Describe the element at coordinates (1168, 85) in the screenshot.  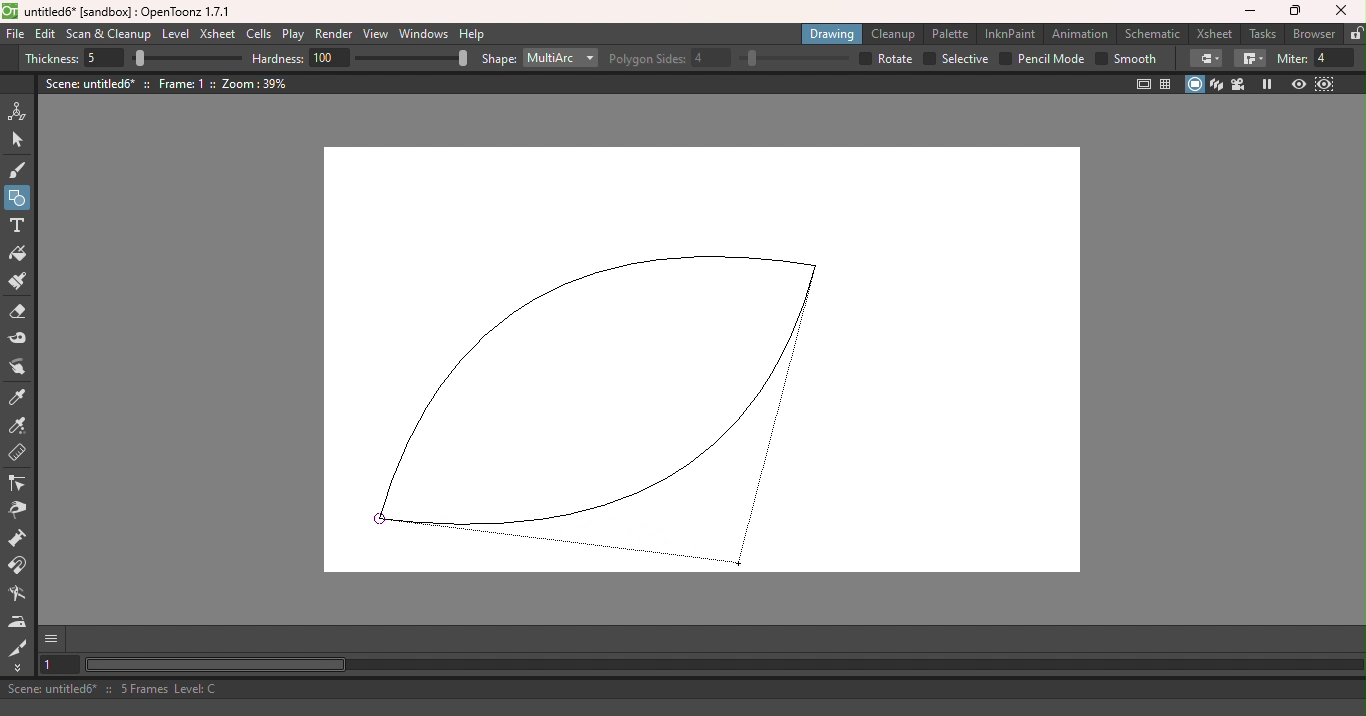
I see `Field guide` at that location.